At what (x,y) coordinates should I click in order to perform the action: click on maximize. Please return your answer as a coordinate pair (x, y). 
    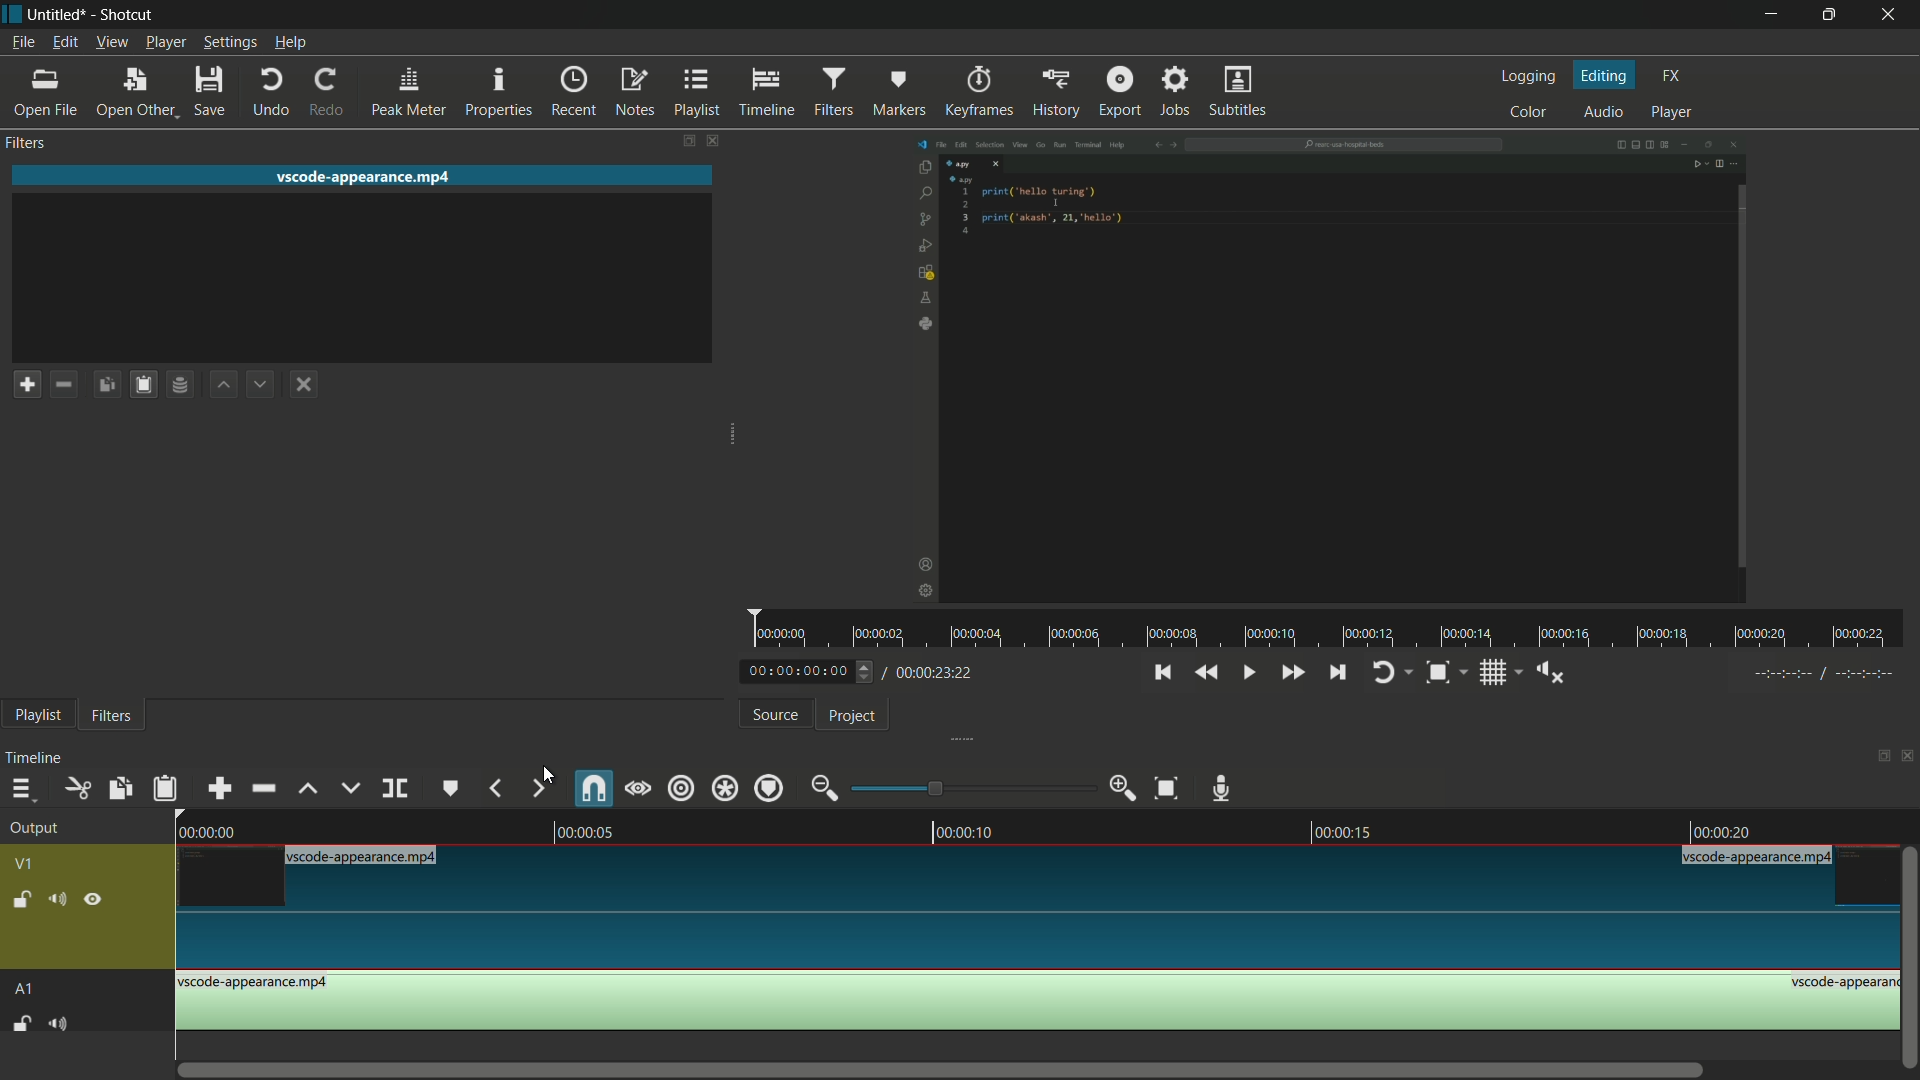
    Looking at the image, I should click on (1826, 15).